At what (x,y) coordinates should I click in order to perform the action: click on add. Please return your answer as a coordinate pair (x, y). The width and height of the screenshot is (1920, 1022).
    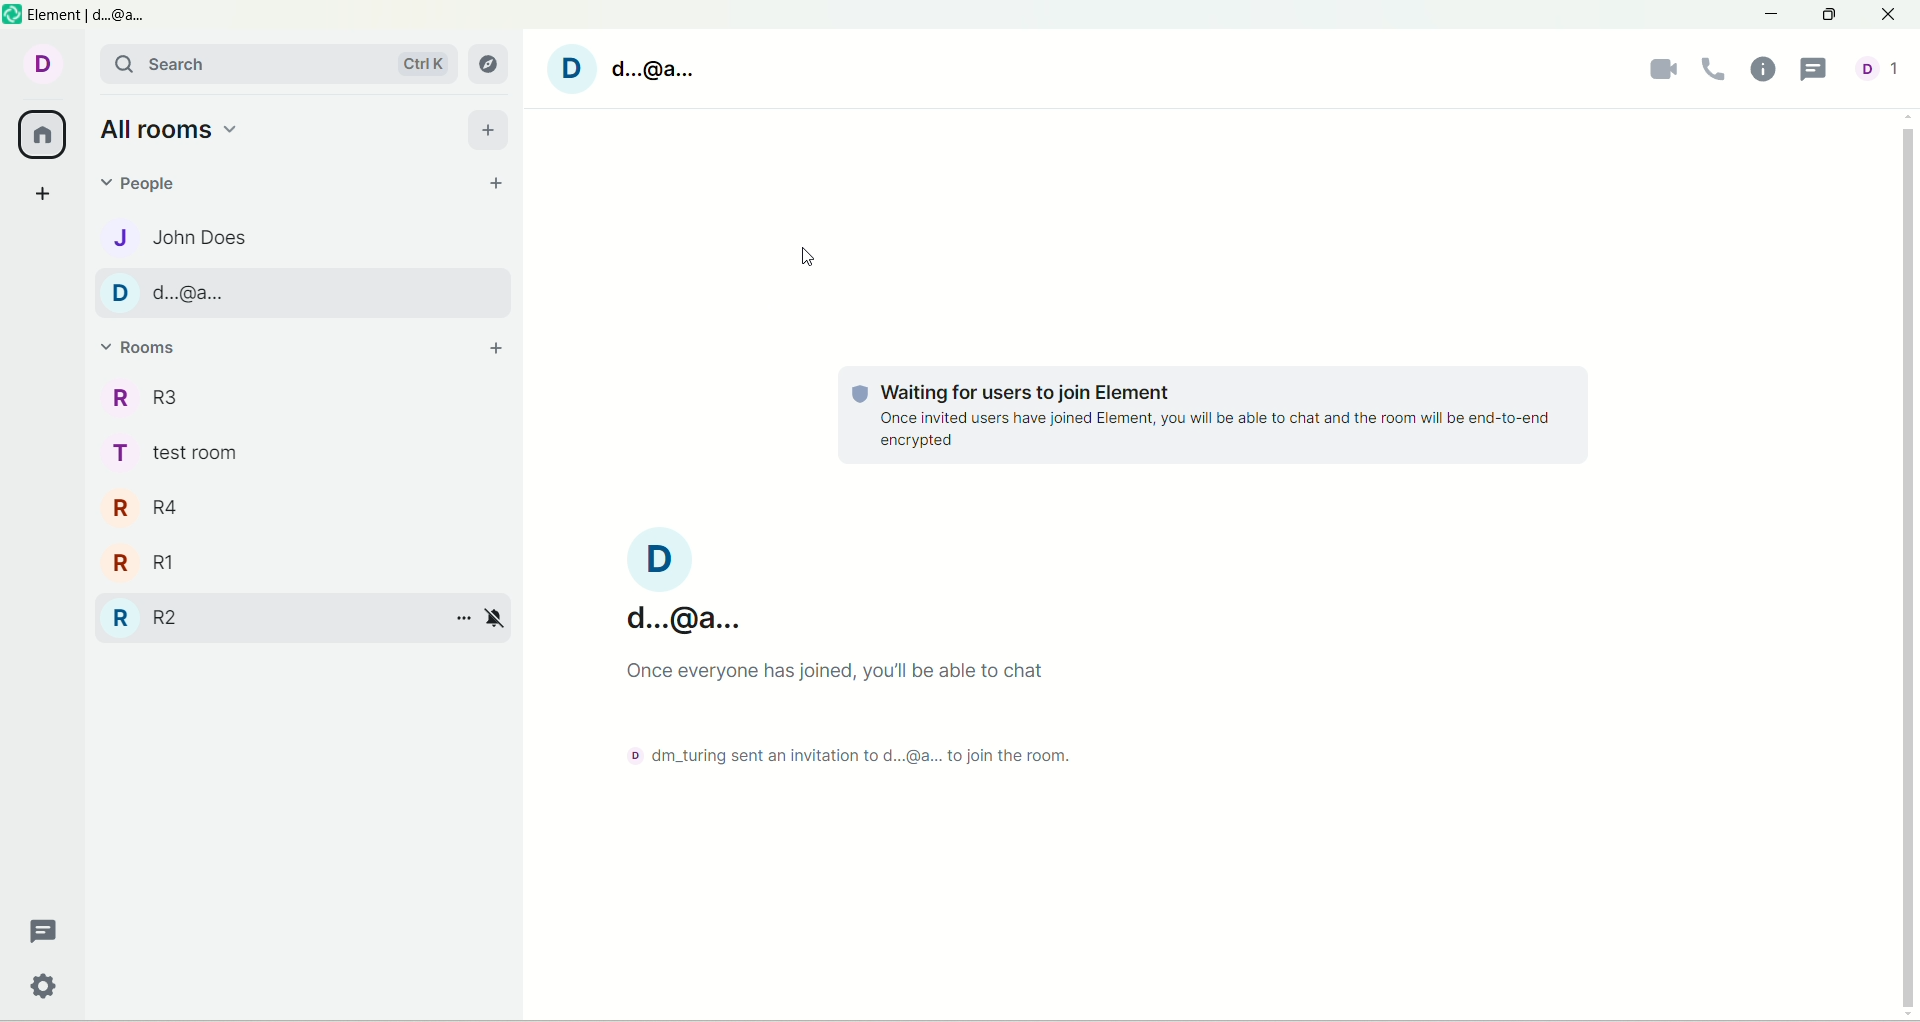
    Looking at the image, I should click on (505, 347).